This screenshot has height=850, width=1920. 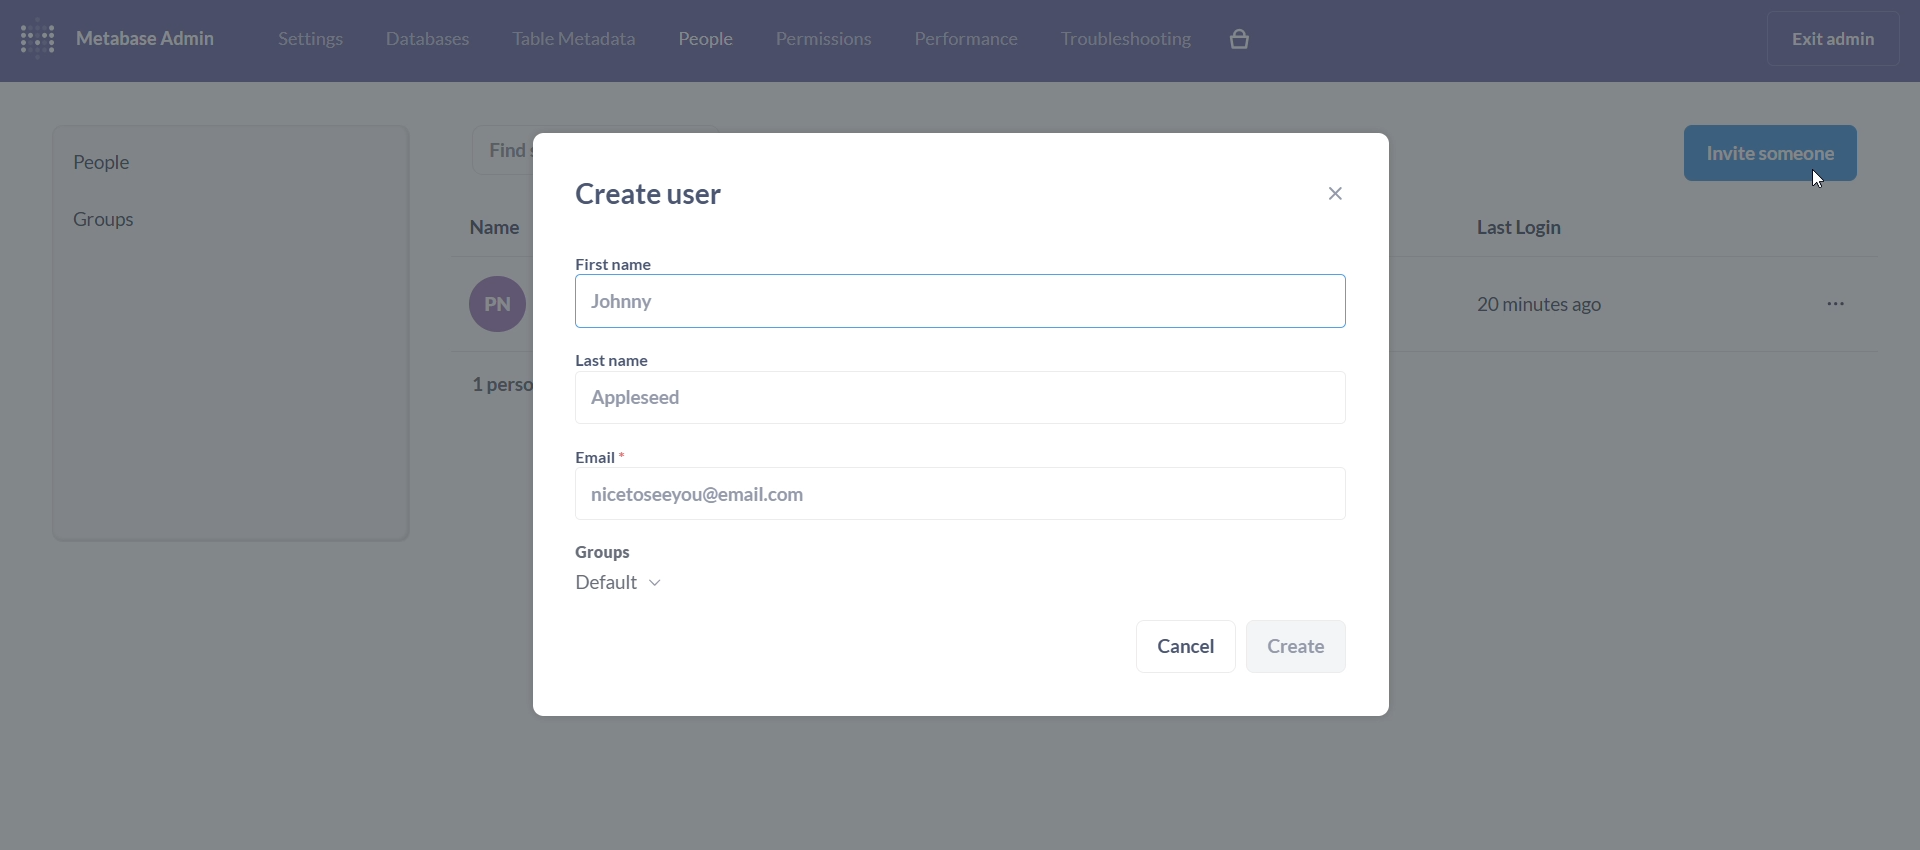 What do you see at coordinates (154, 40) in the screenshot?
I see `metabase admin` at bounding box center [154, 40].